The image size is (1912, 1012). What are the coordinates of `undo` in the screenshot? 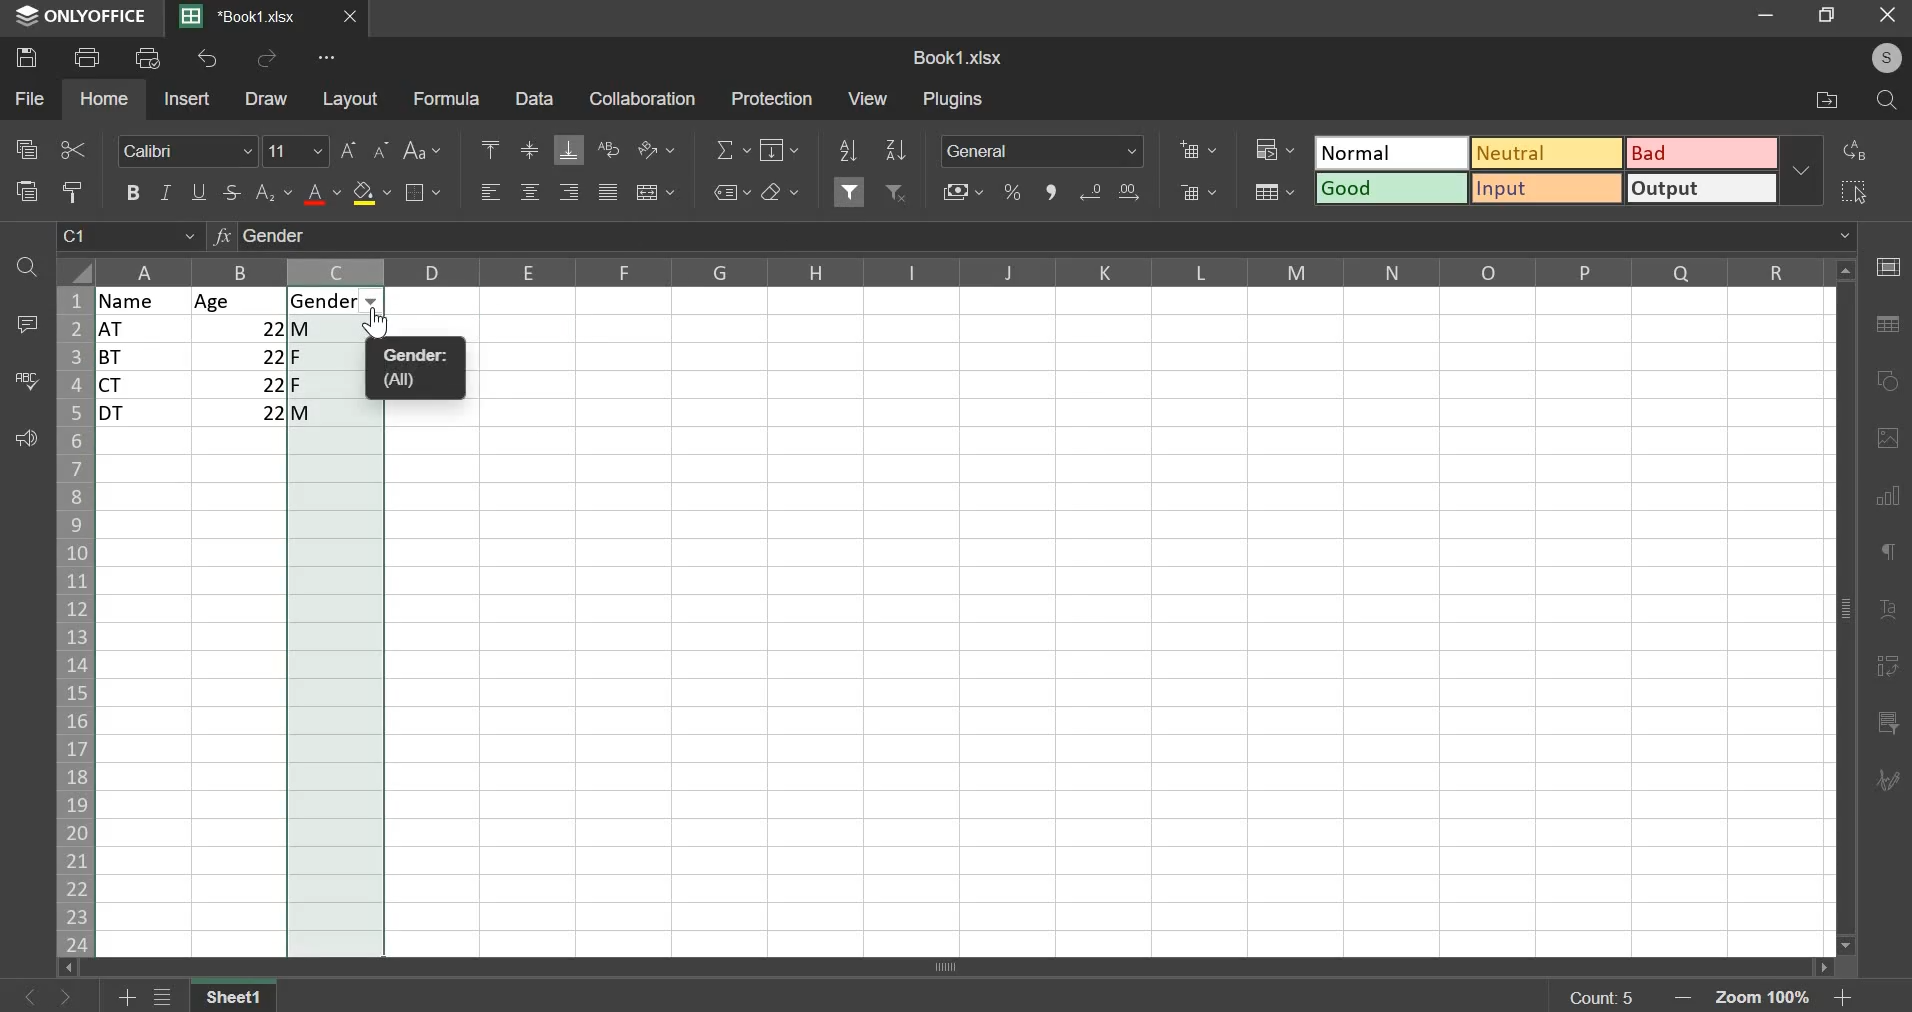 It's located at (208, 59).